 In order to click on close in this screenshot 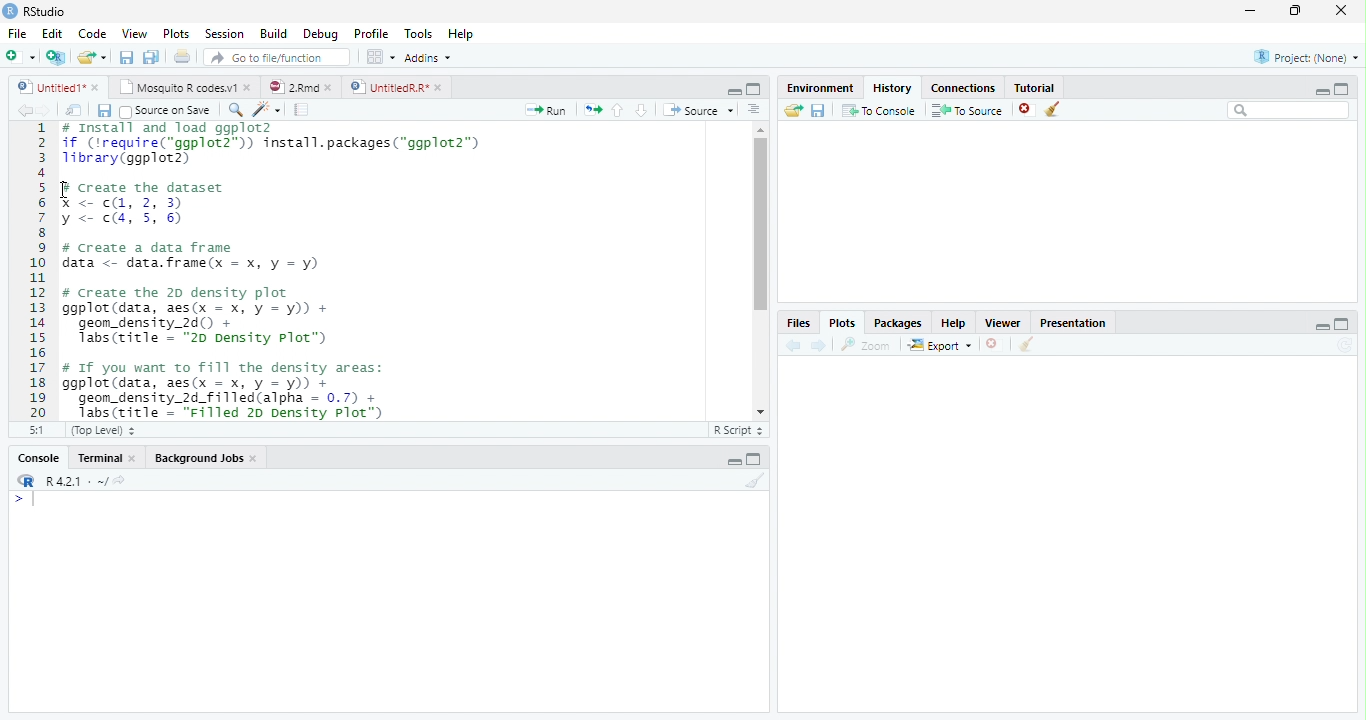, I will do `click(332, 87)`.